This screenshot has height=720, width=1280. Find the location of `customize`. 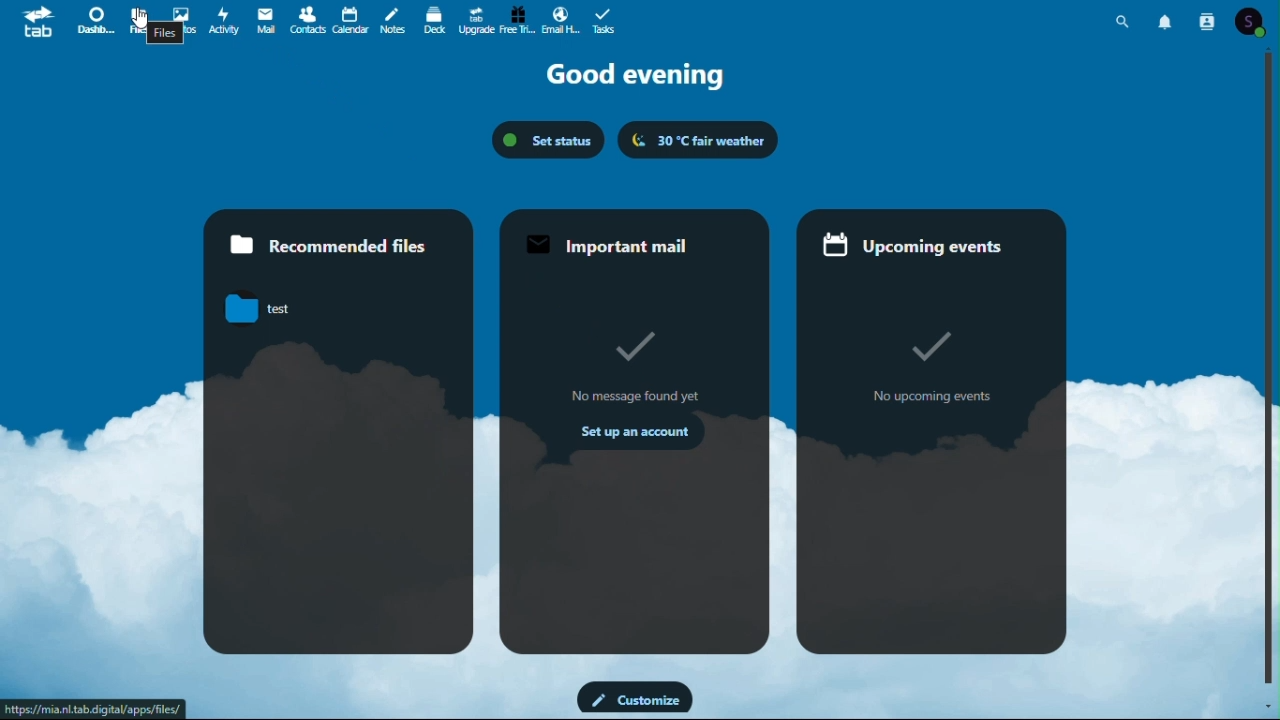

customize is located at coordinates (636, 697).